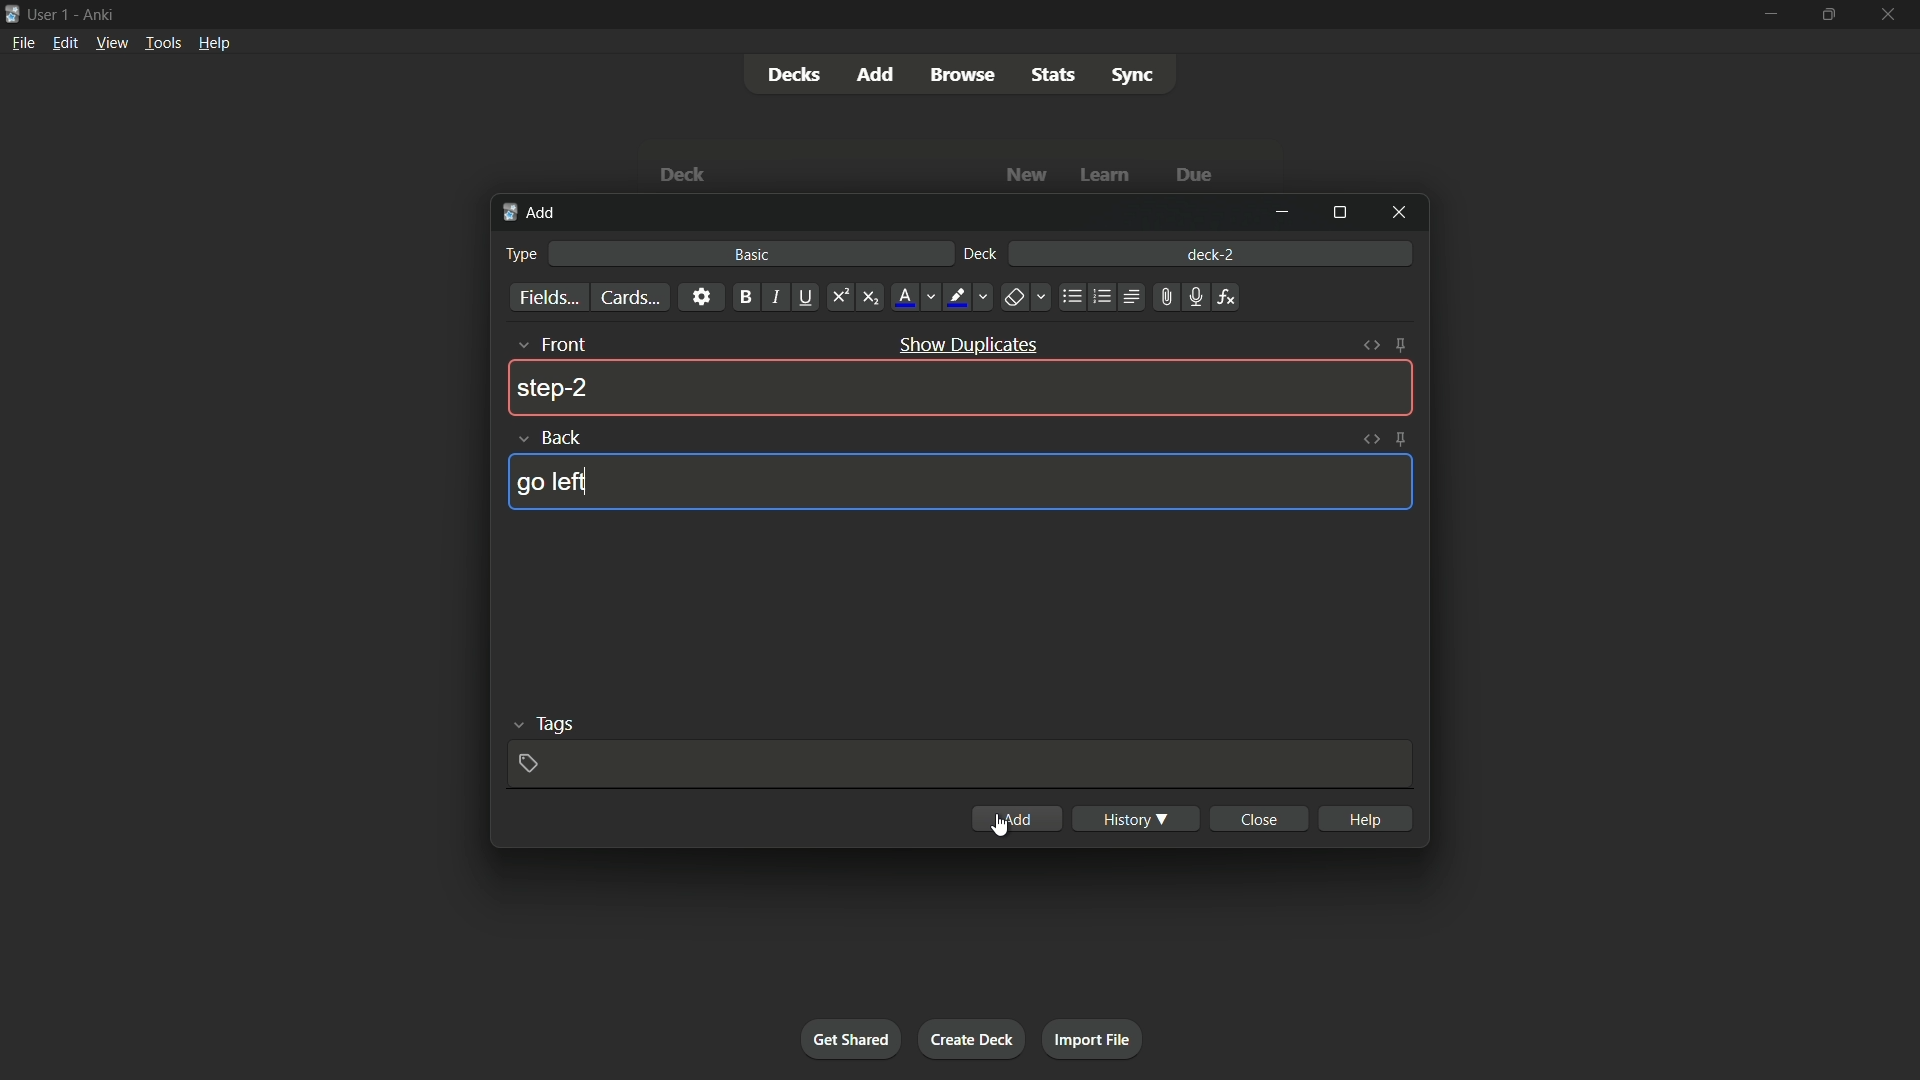 Image resolution: width=1920 pixels, height=1080 pixels. What do you see at coordinates (554, 389) in the screenshot?
I see `step-2` at bounding box center [554, 389].